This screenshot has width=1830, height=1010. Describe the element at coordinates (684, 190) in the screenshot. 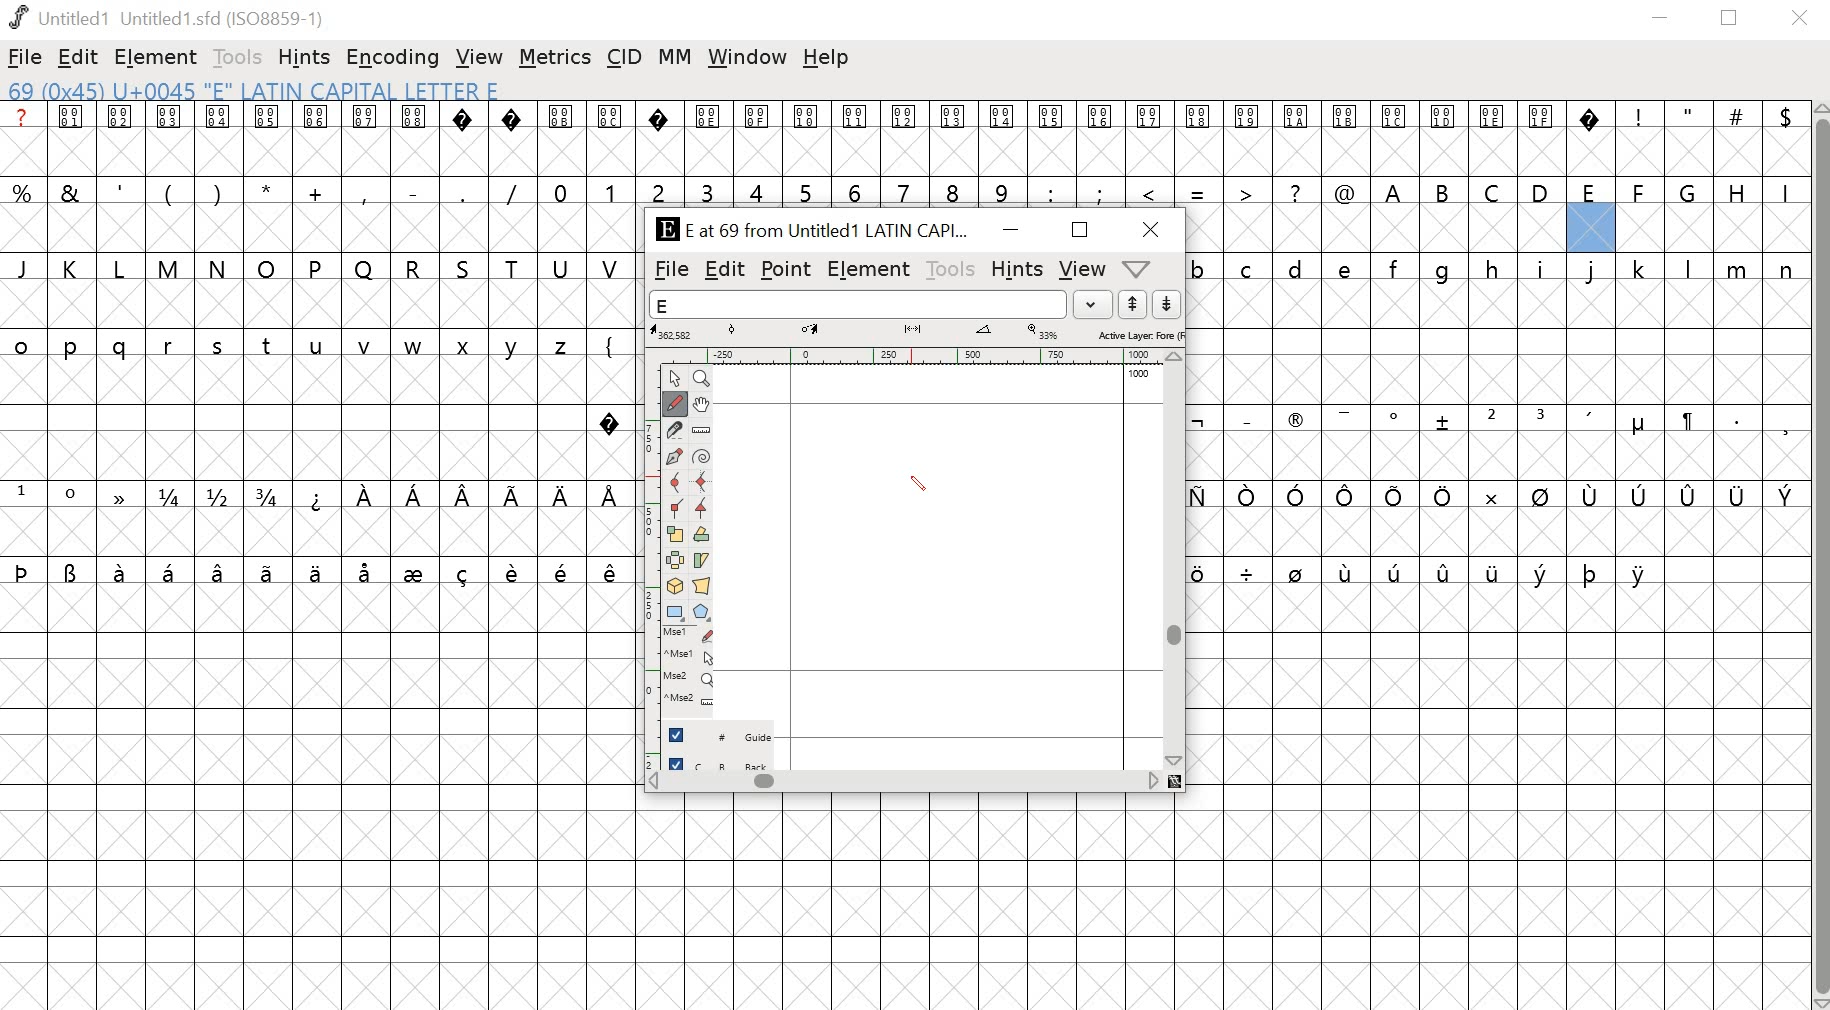

I see `symbols and numbers` at that location.